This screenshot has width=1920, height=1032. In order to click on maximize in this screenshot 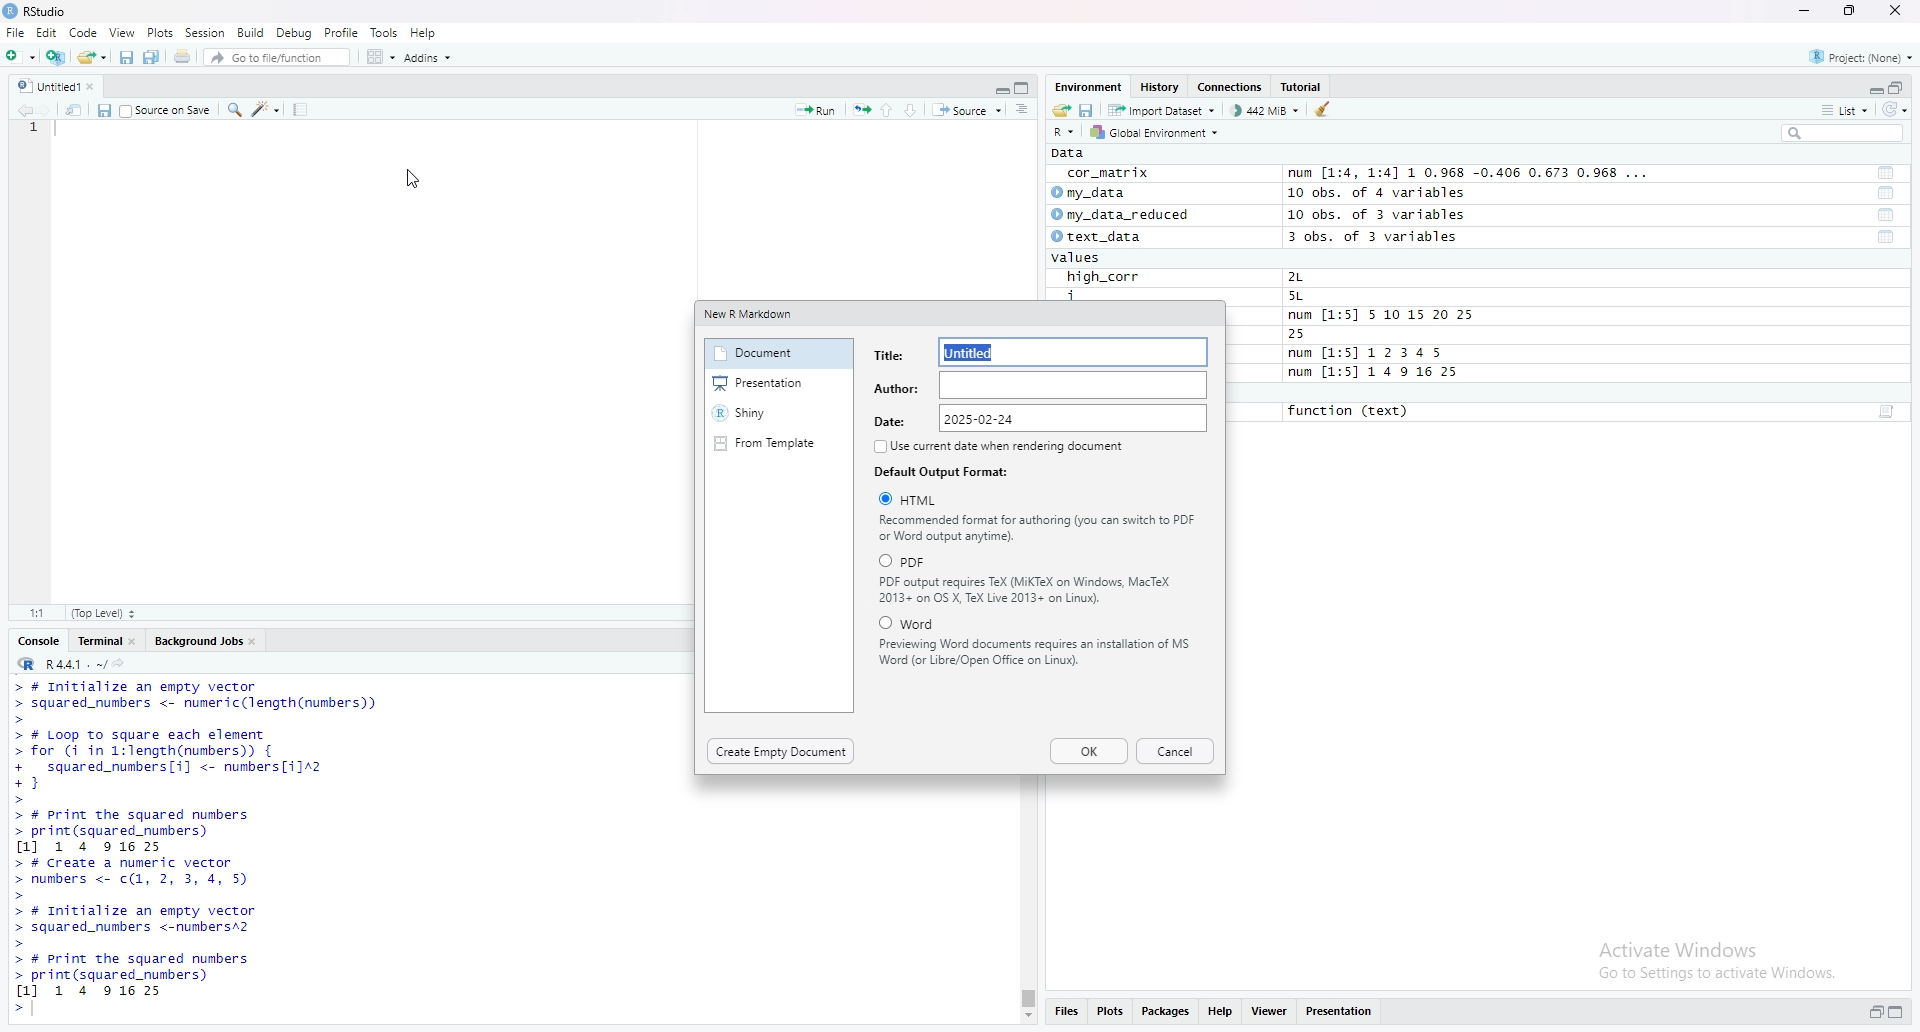, I will do `click(1024, 88)`.